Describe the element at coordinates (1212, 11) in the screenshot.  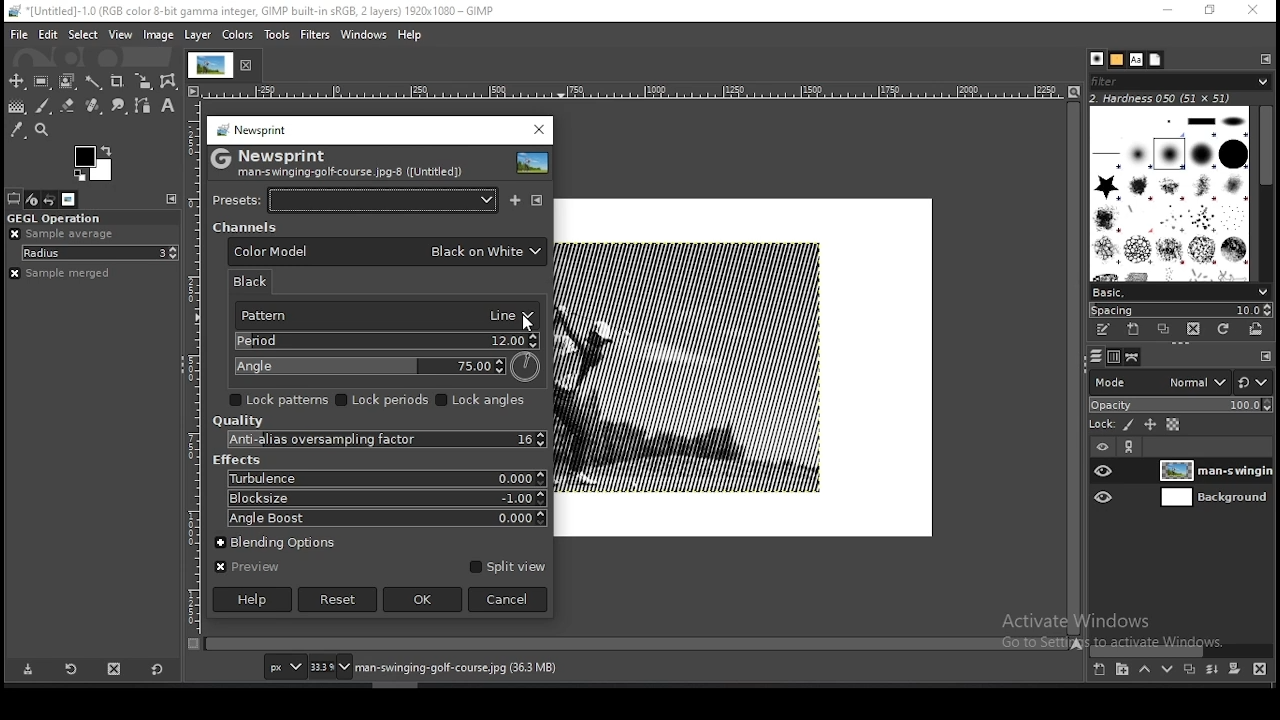
I see `restore` at that location.